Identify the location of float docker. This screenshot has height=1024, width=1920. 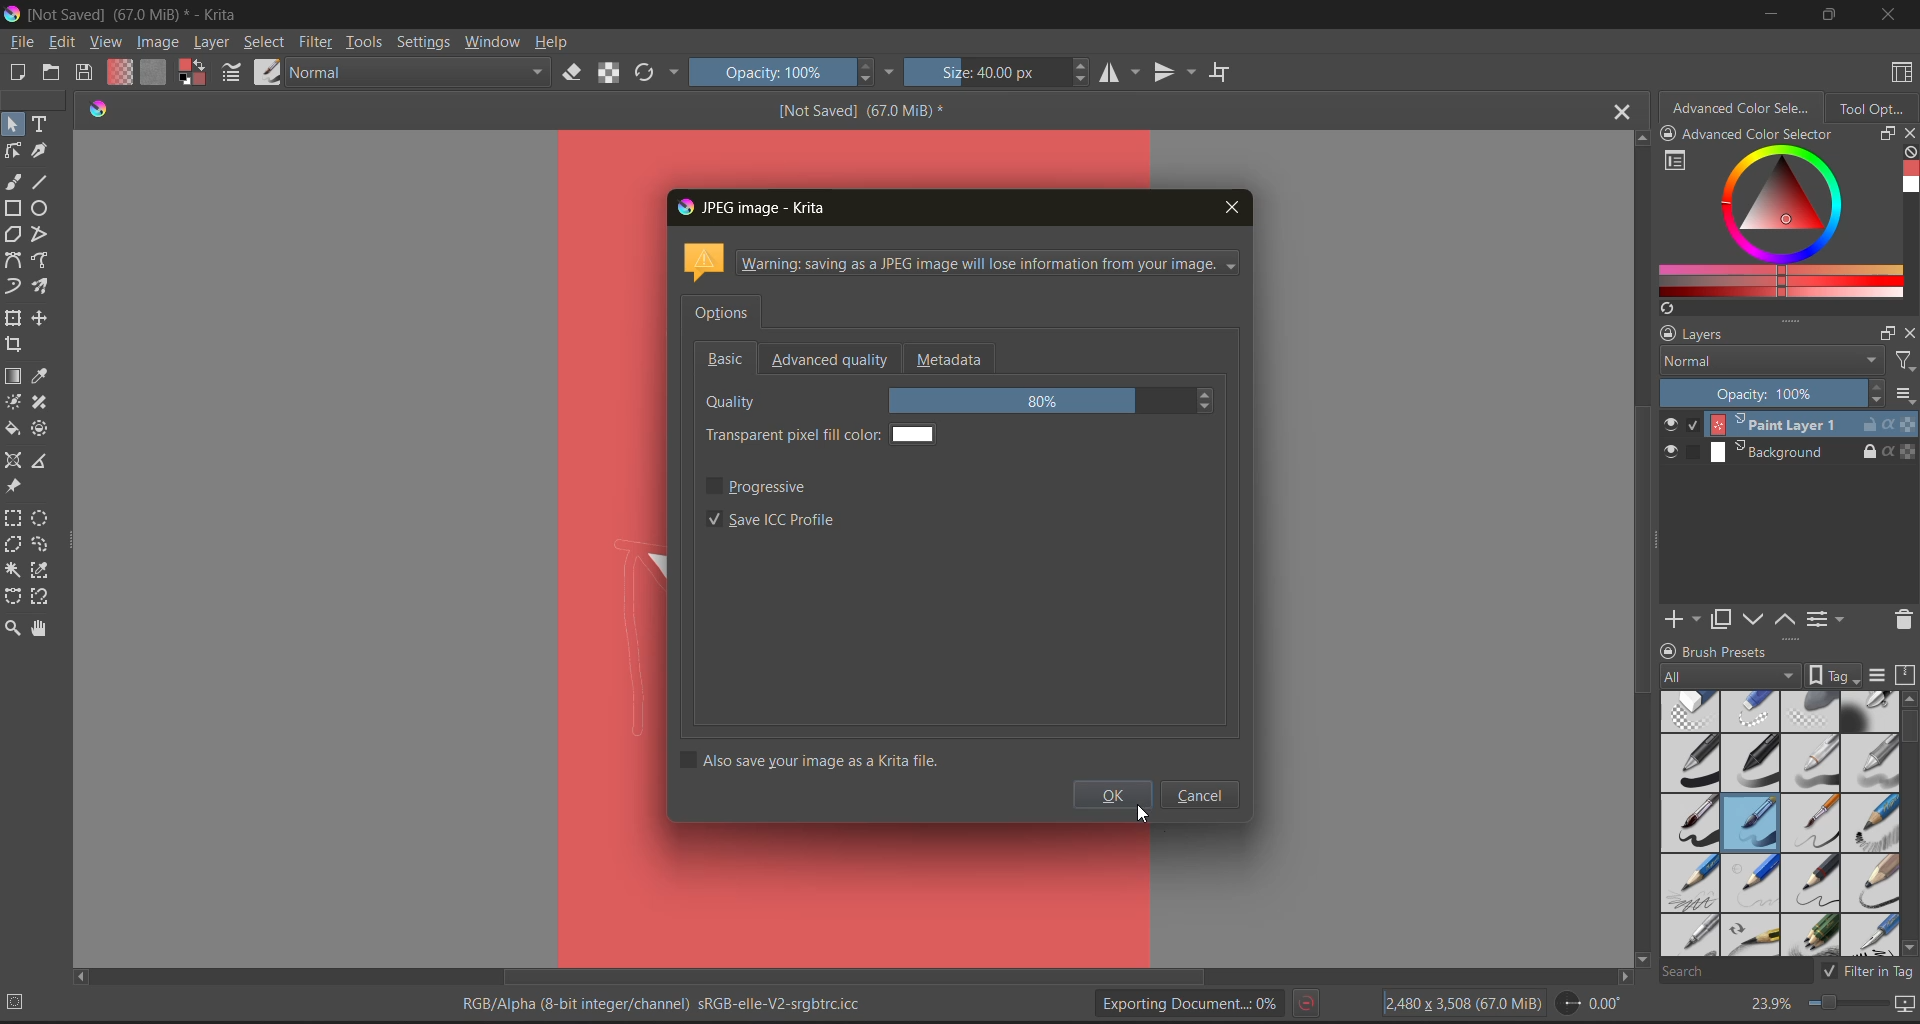
(1887, 135).